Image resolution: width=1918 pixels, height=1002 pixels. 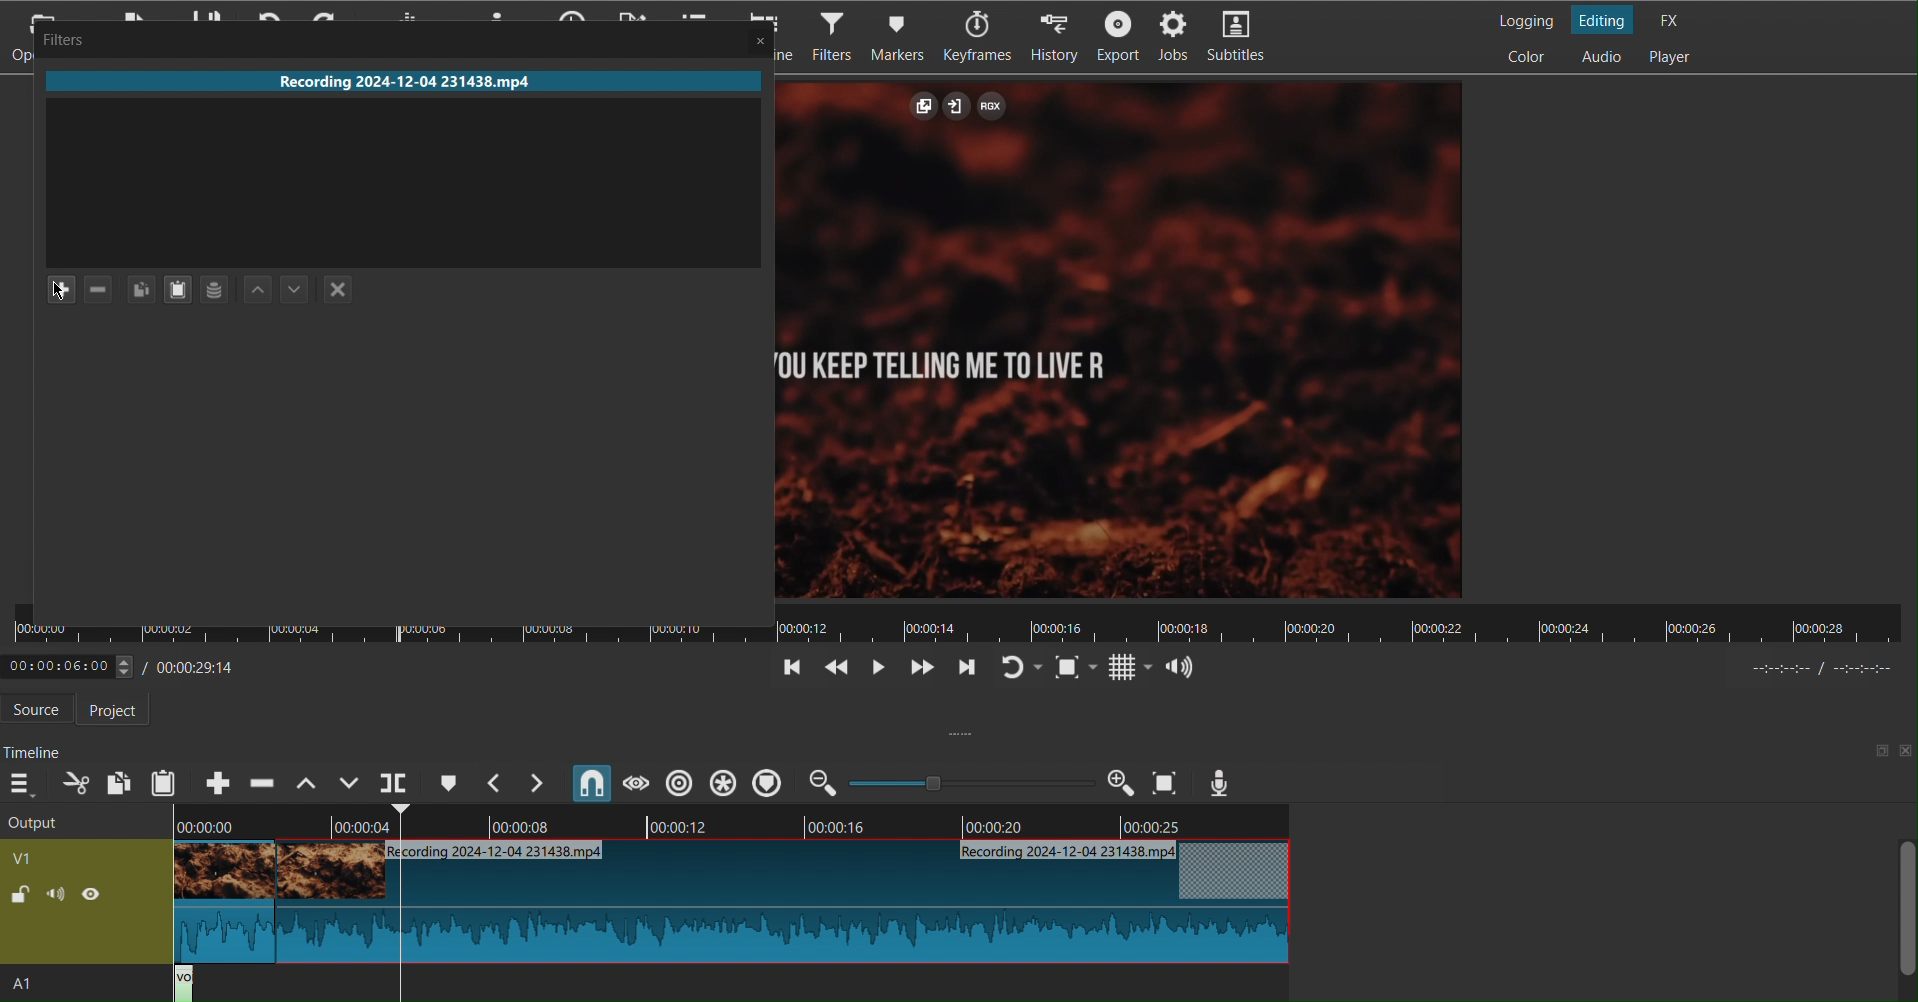 I want to click on Jump Back, so click(x=792, y=669).